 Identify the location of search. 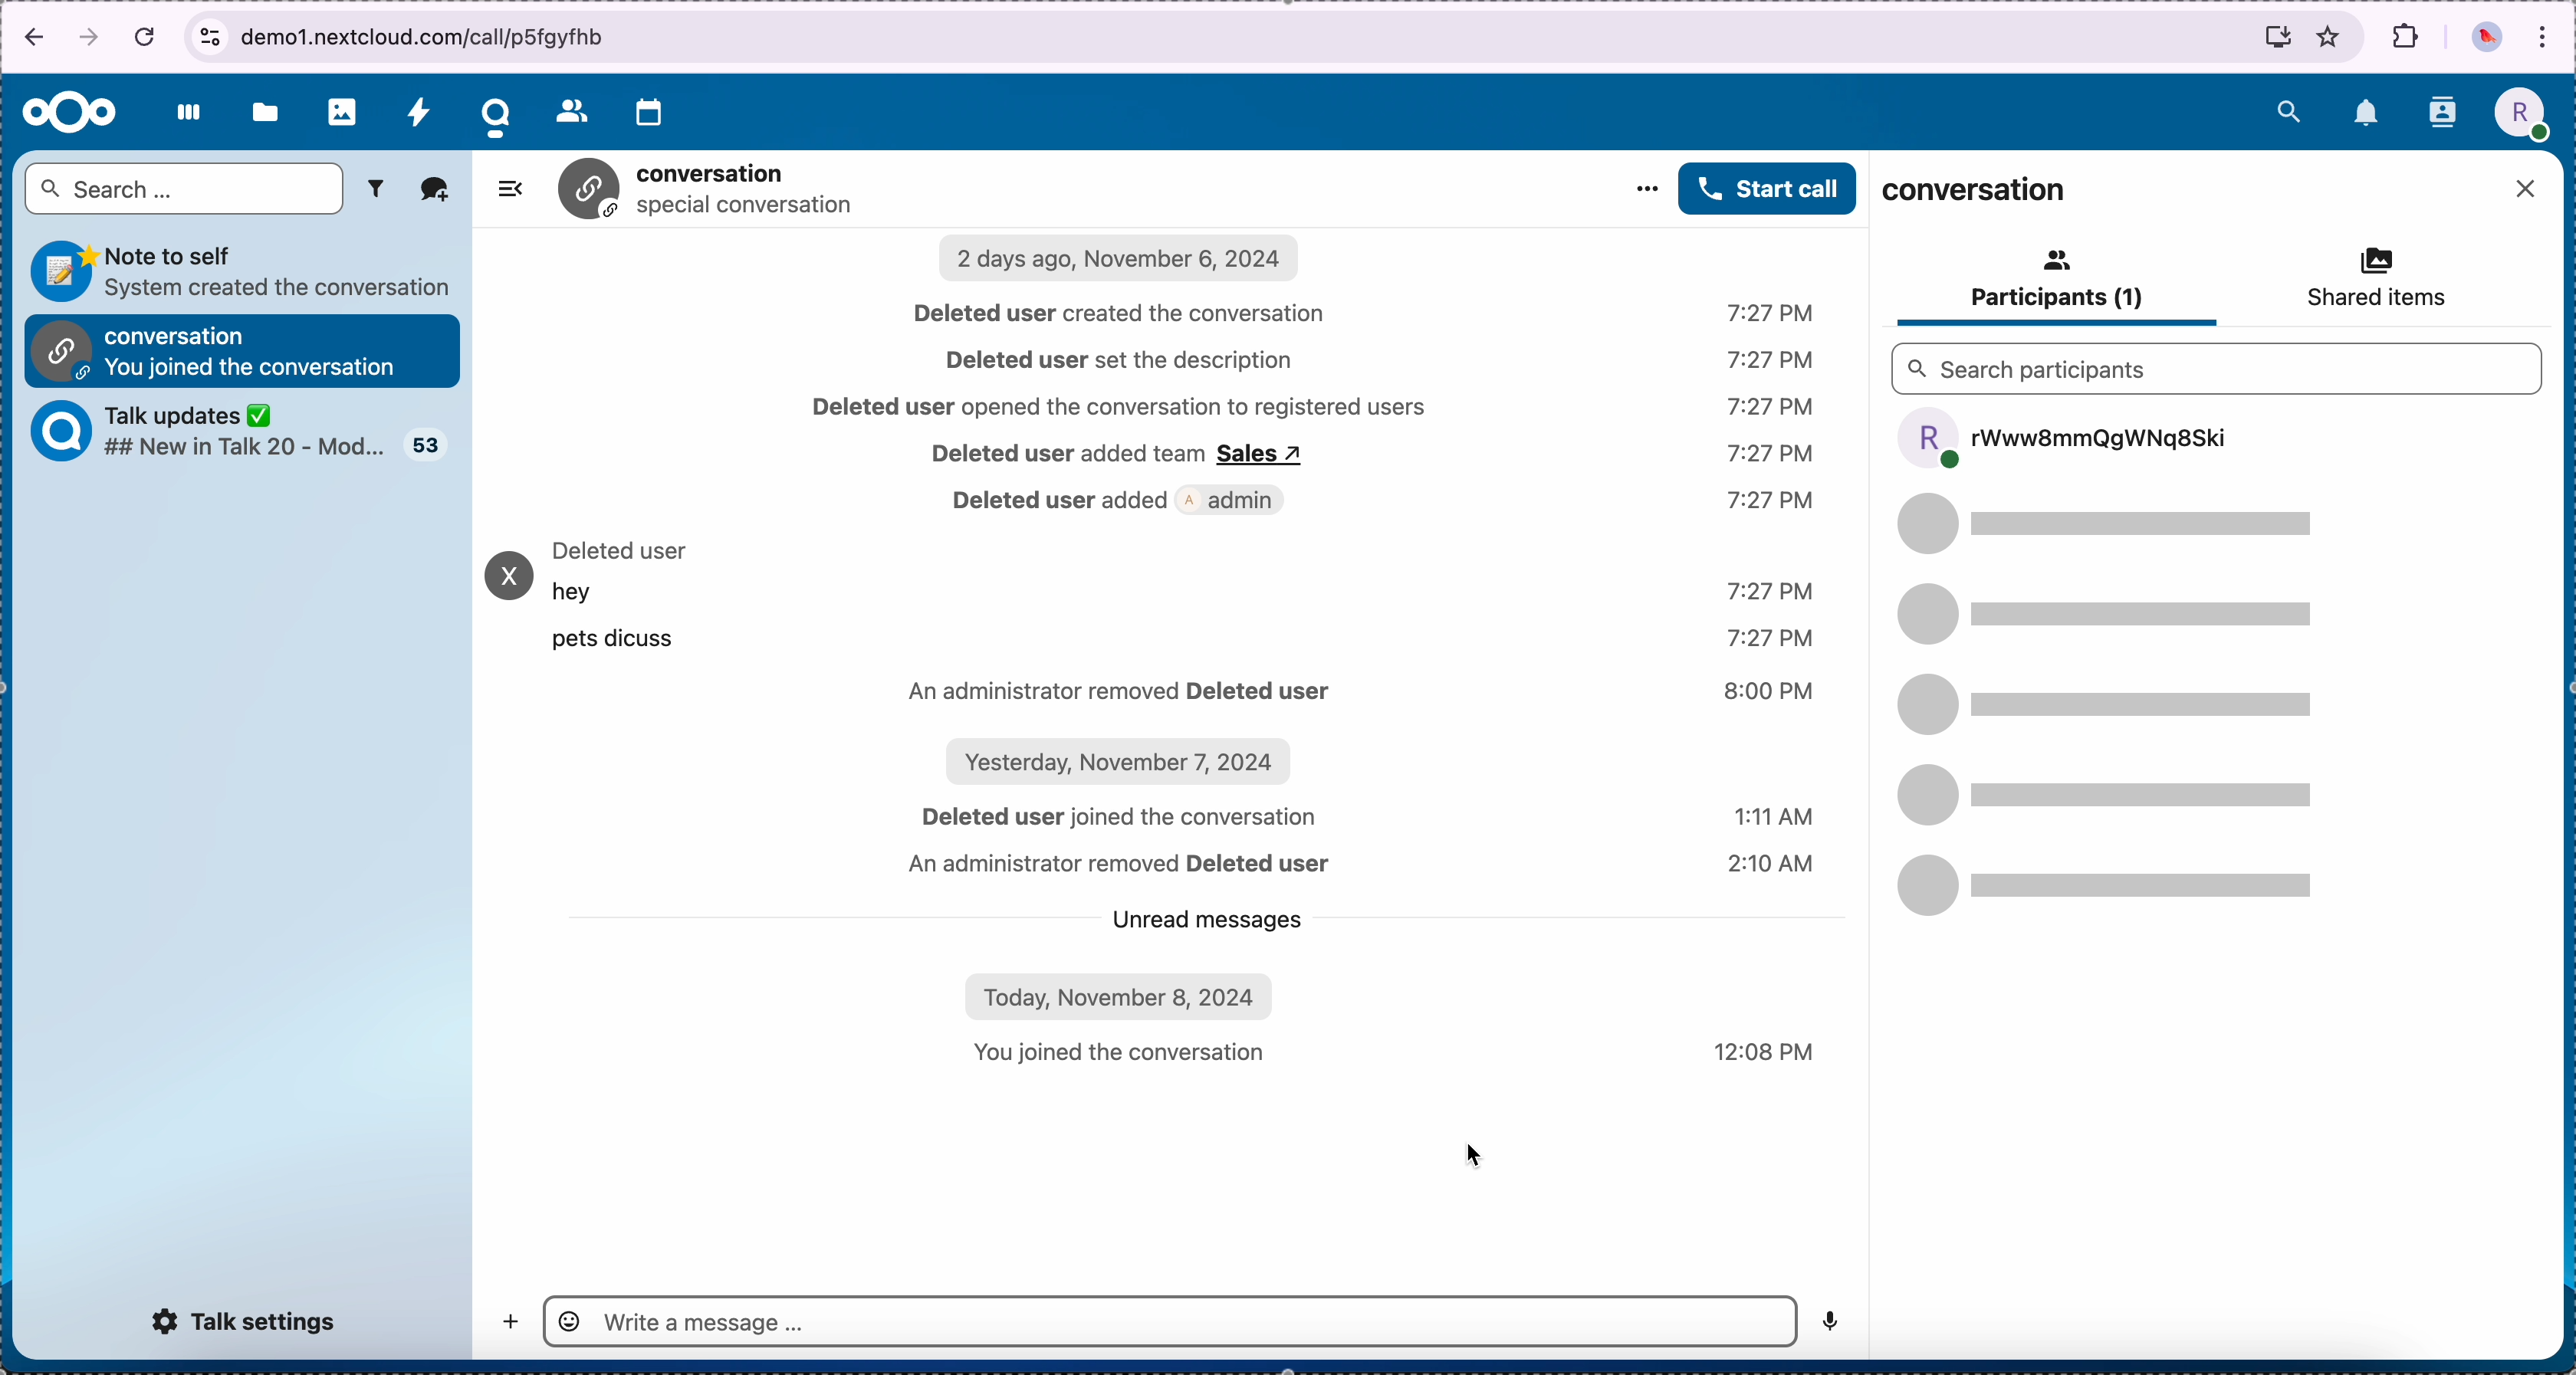
(2284, 111).